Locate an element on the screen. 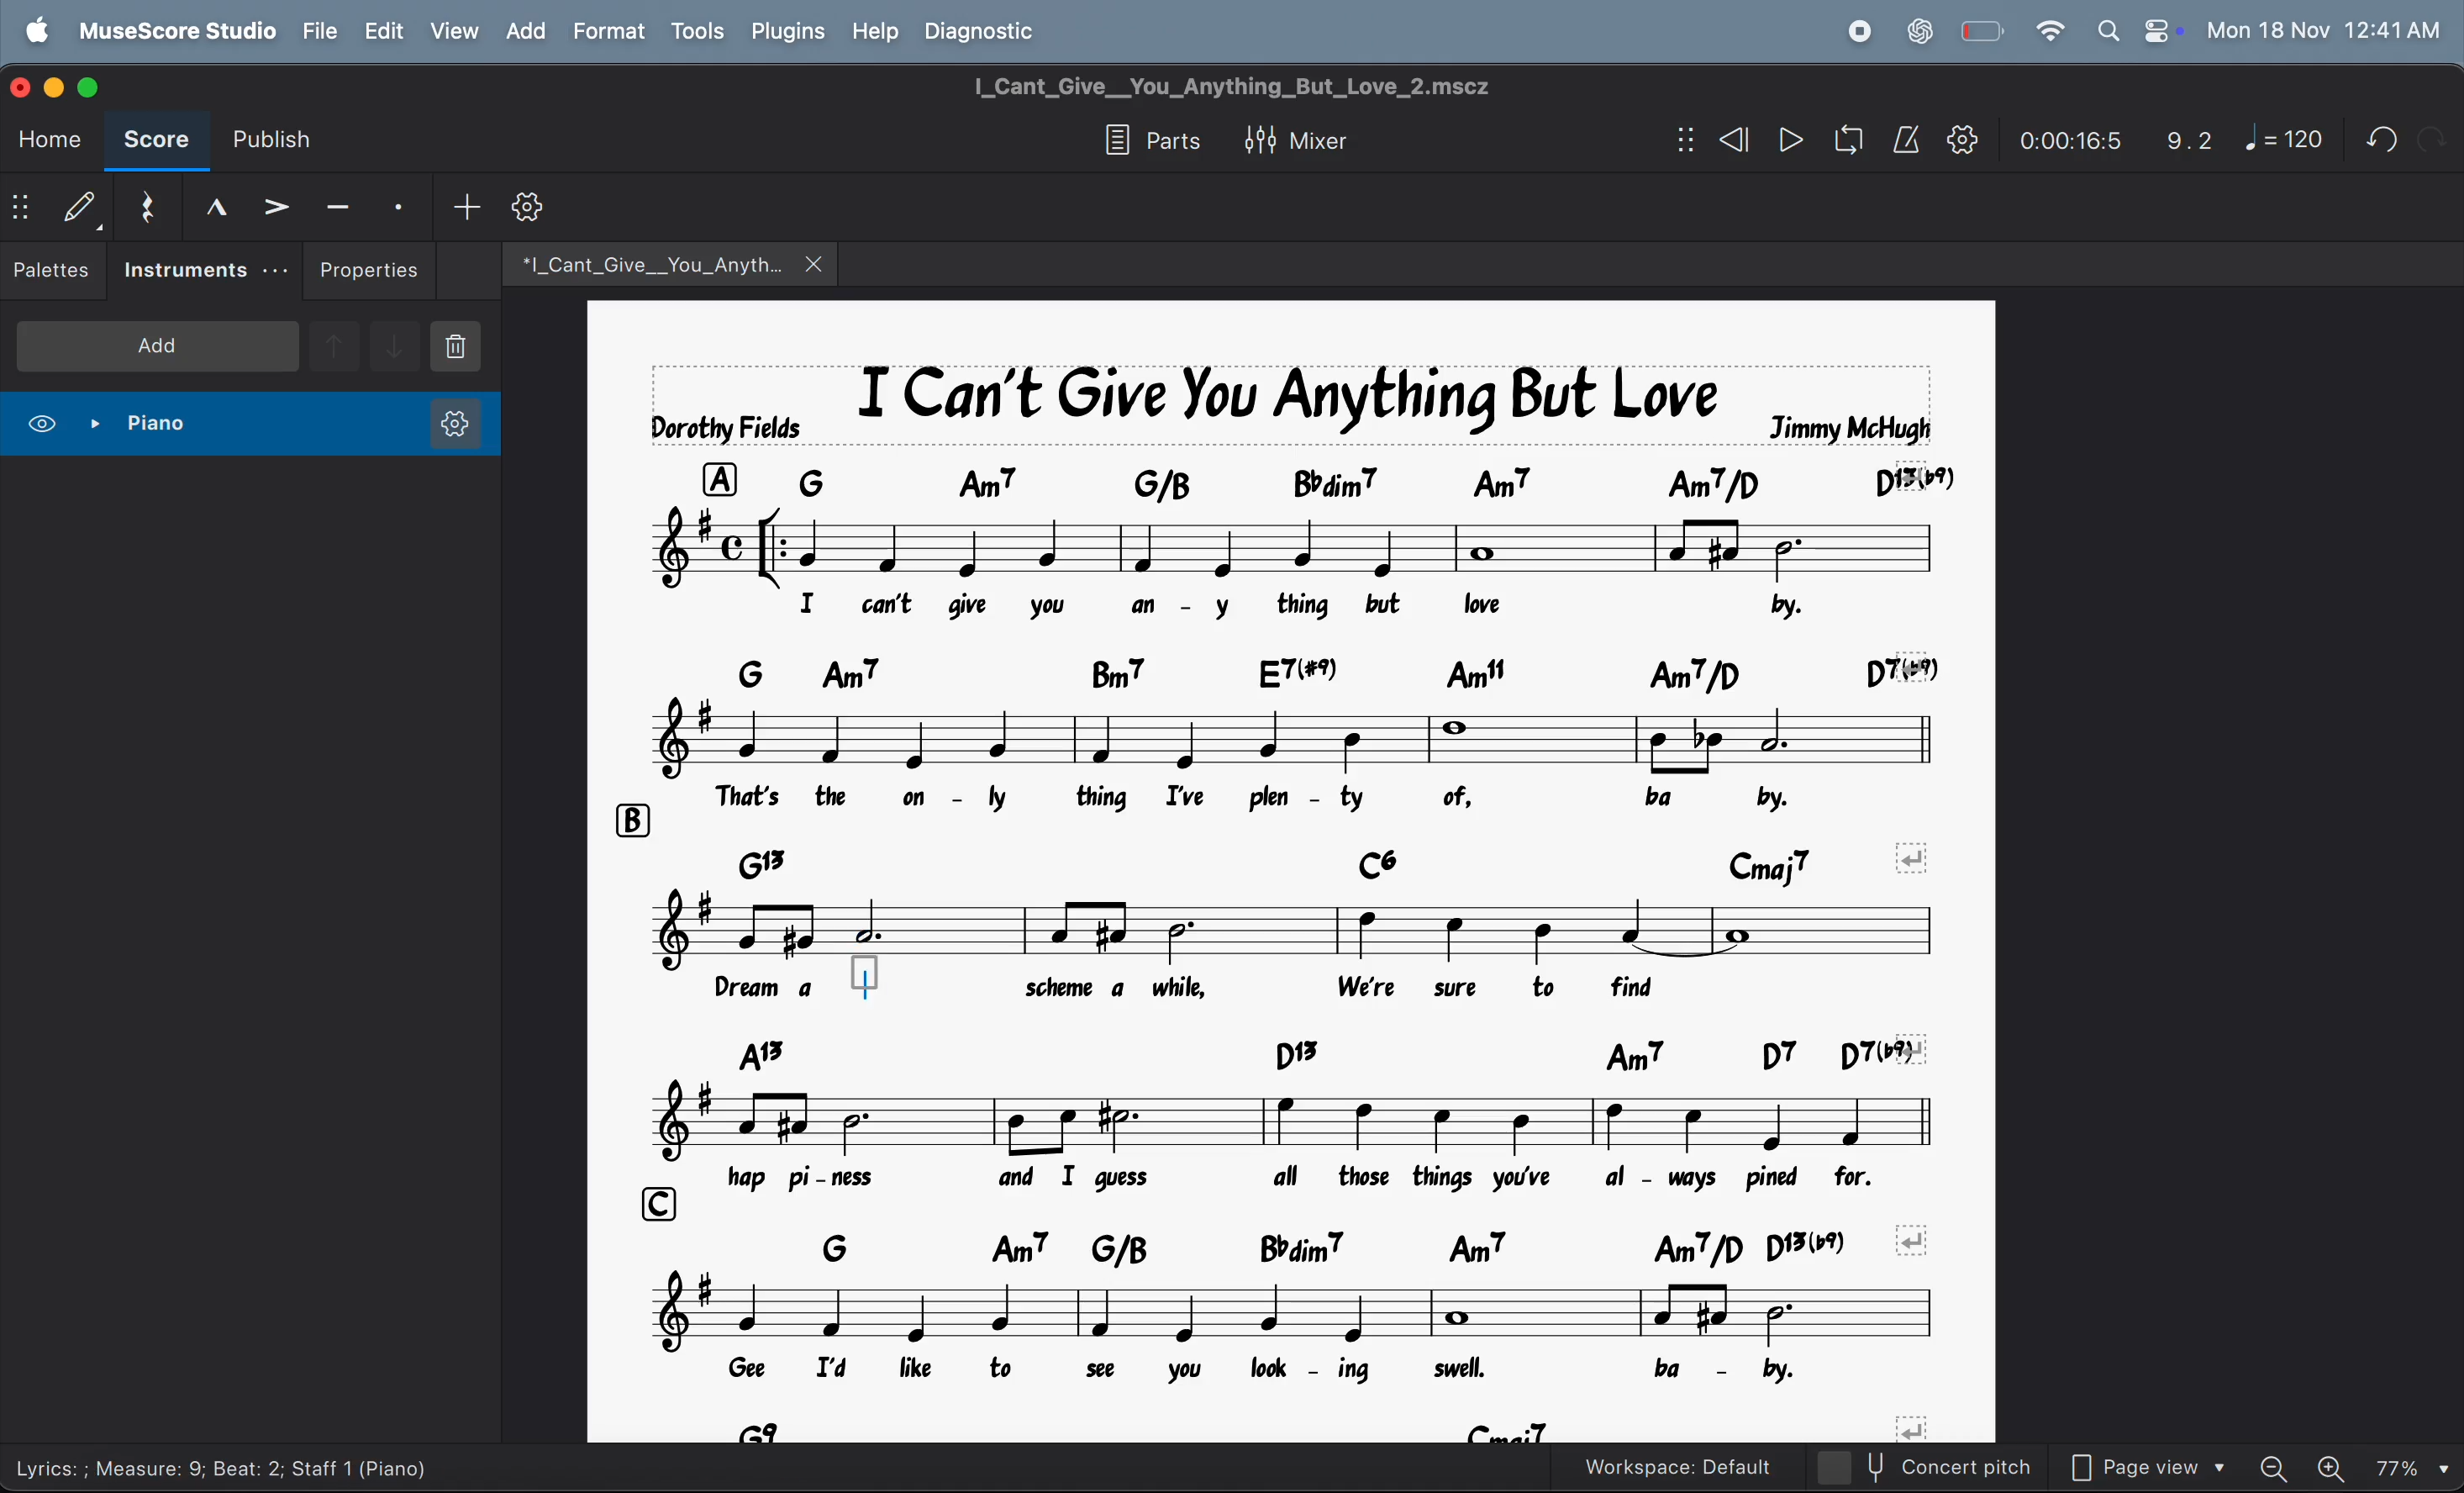 This screenshot has width=2464, height=1493. chat gpt is located at coordinates (1915, 29).